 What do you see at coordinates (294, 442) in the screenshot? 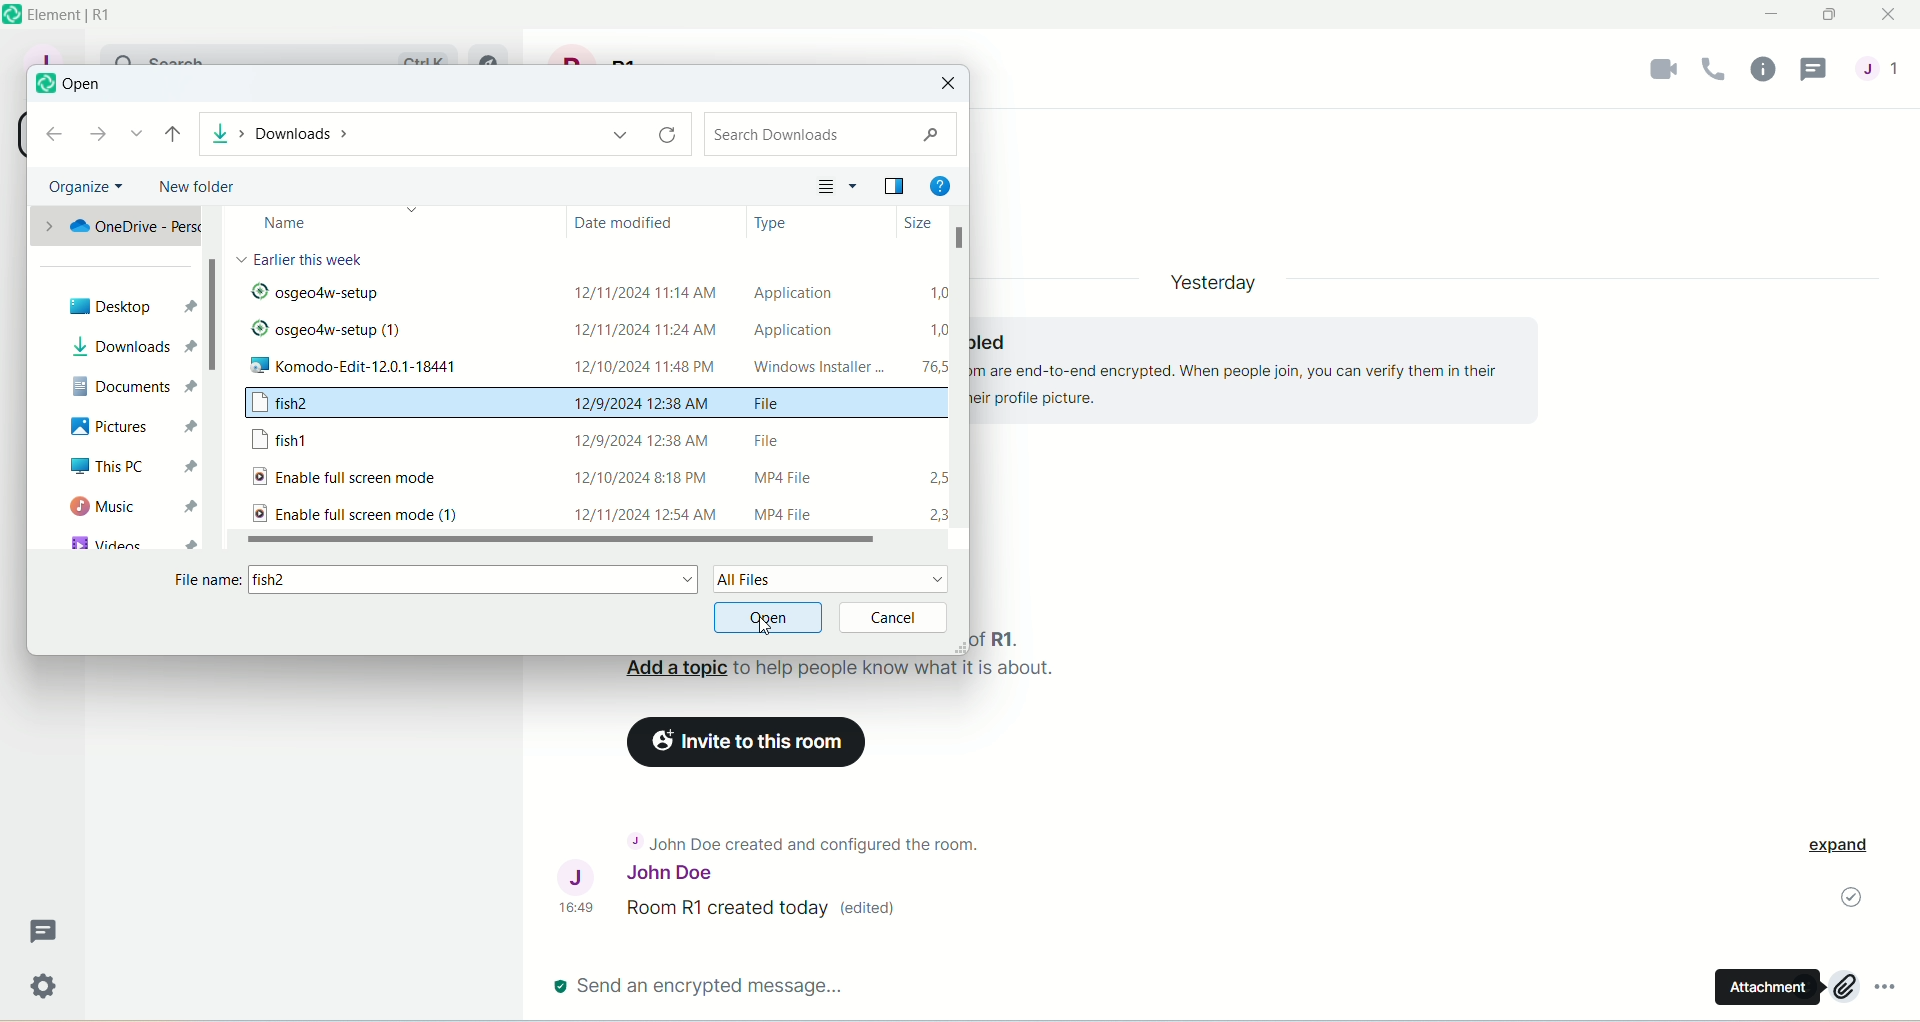
I see `[1 fish1` at bounding box center [294, 442].